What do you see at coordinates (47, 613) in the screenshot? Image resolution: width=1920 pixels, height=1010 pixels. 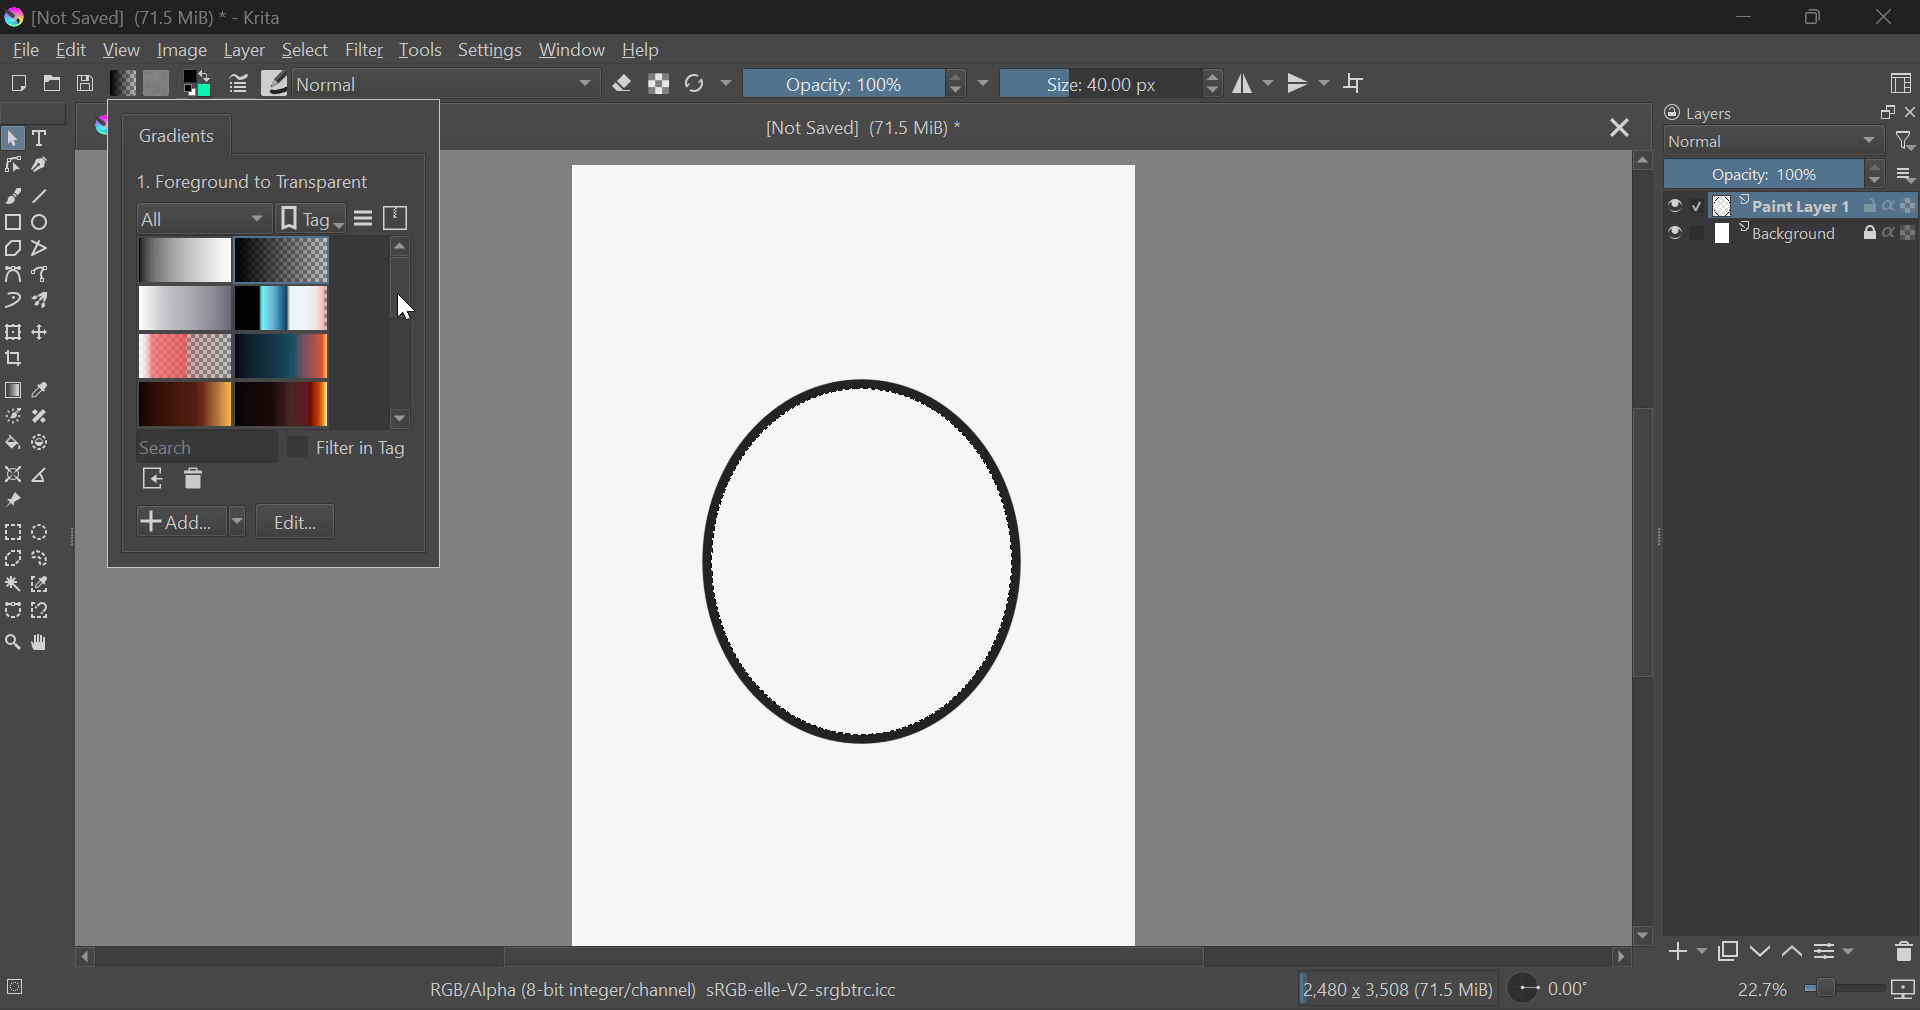 I see `Magnetic Curve Selection` at bounding box center [47, 613].